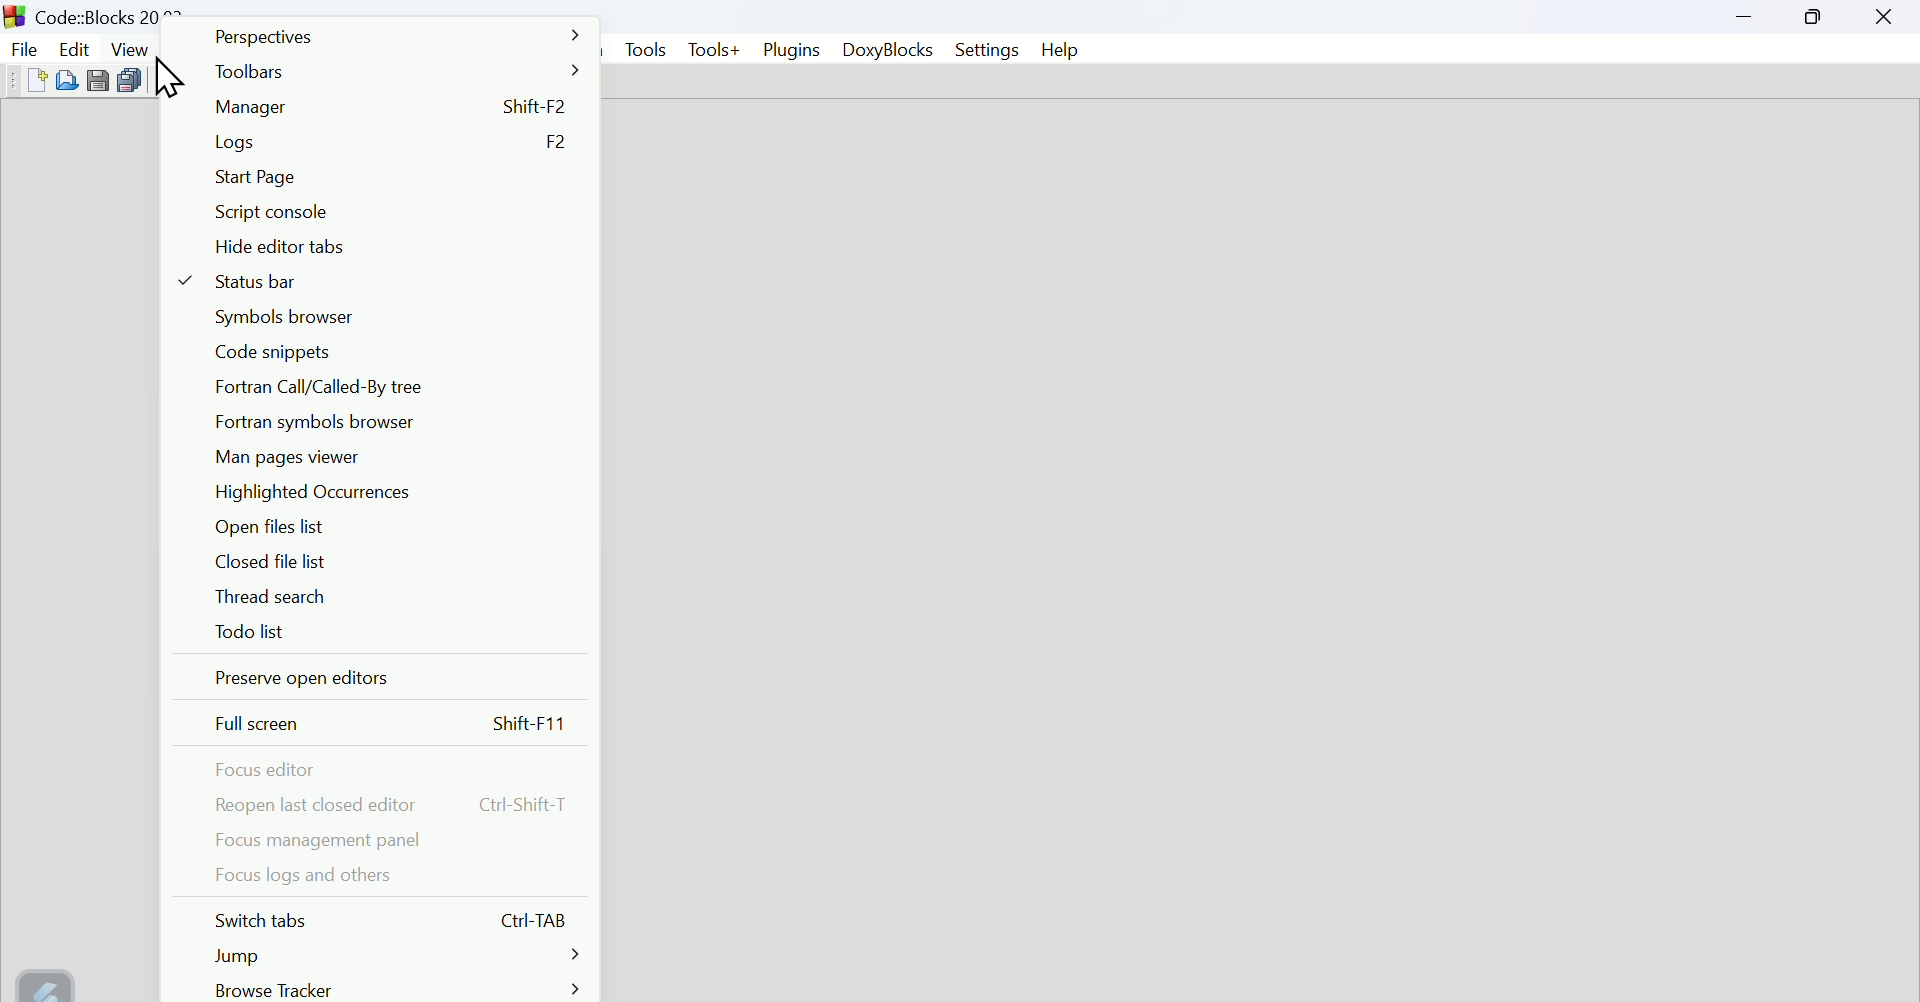 The height and width of the screenshot is (1002, 1920). Describe the element at coordinates (391, 724) in the screenshot. I see `Full screen` at that location.